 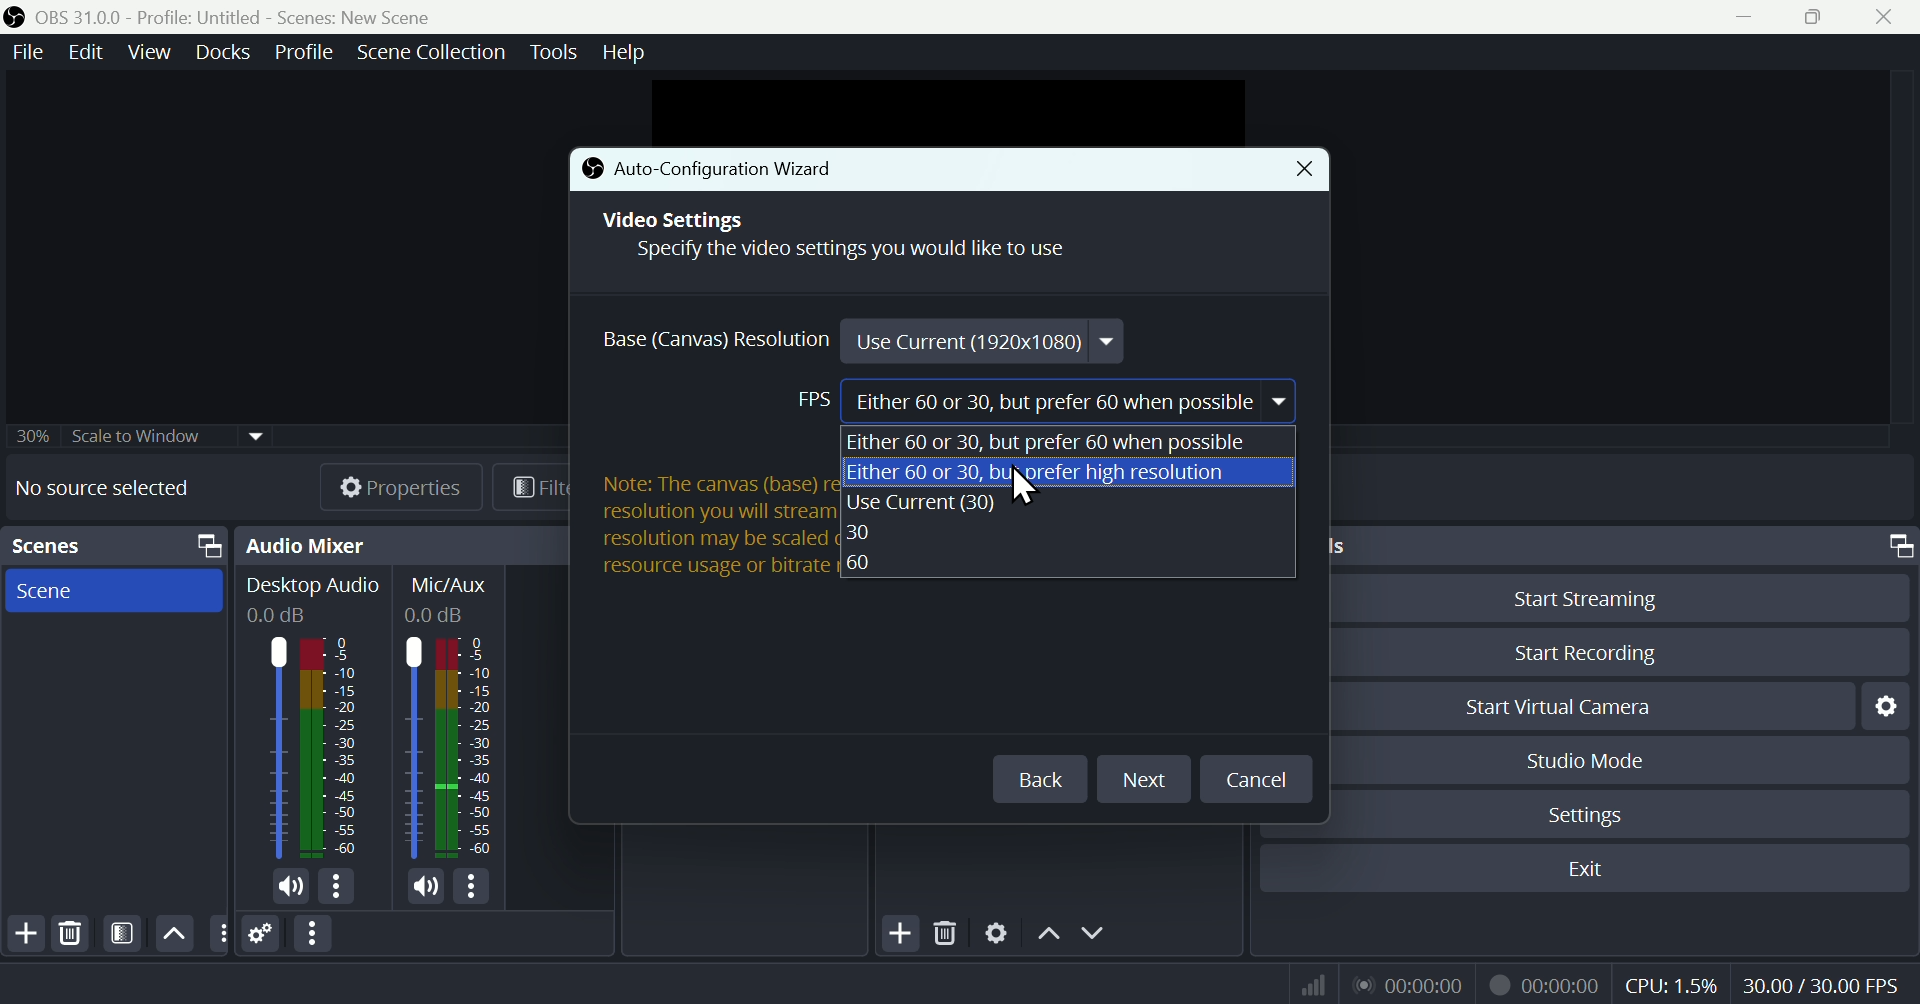 I want to click on mic, so click(x=291, y=887).